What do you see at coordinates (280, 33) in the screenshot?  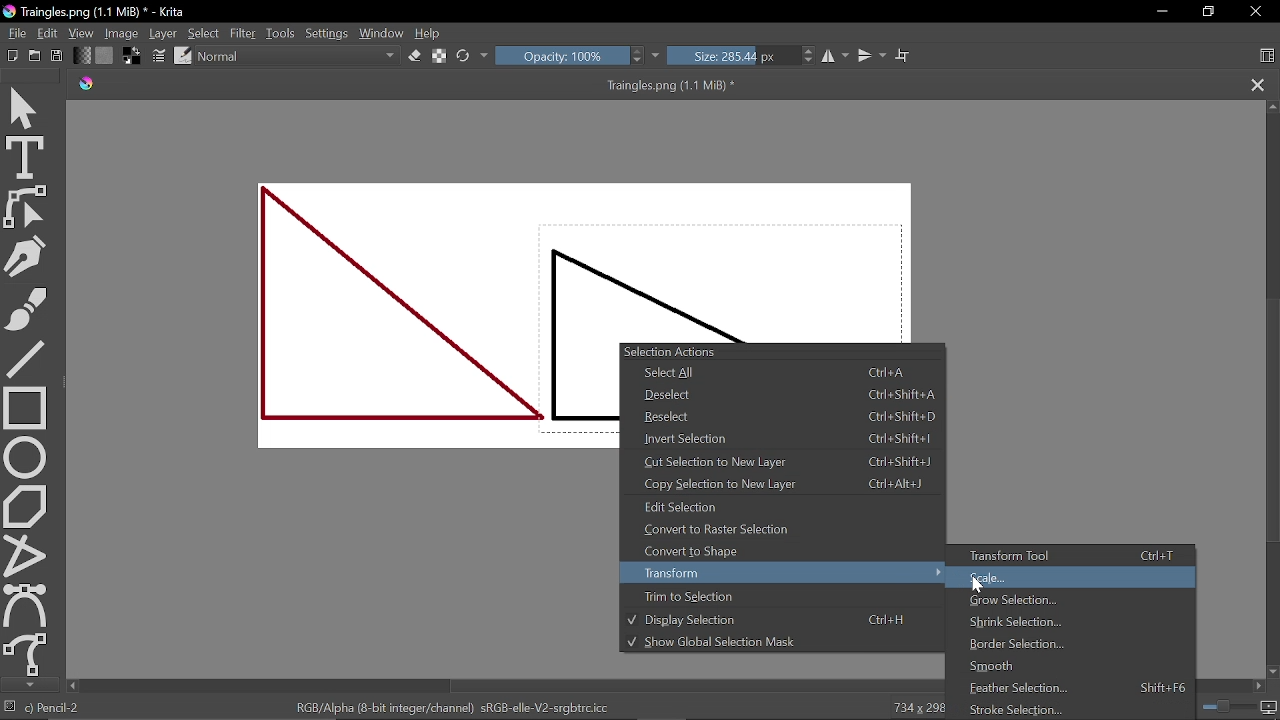 I see `Tools` at bounding box center [280, 33].